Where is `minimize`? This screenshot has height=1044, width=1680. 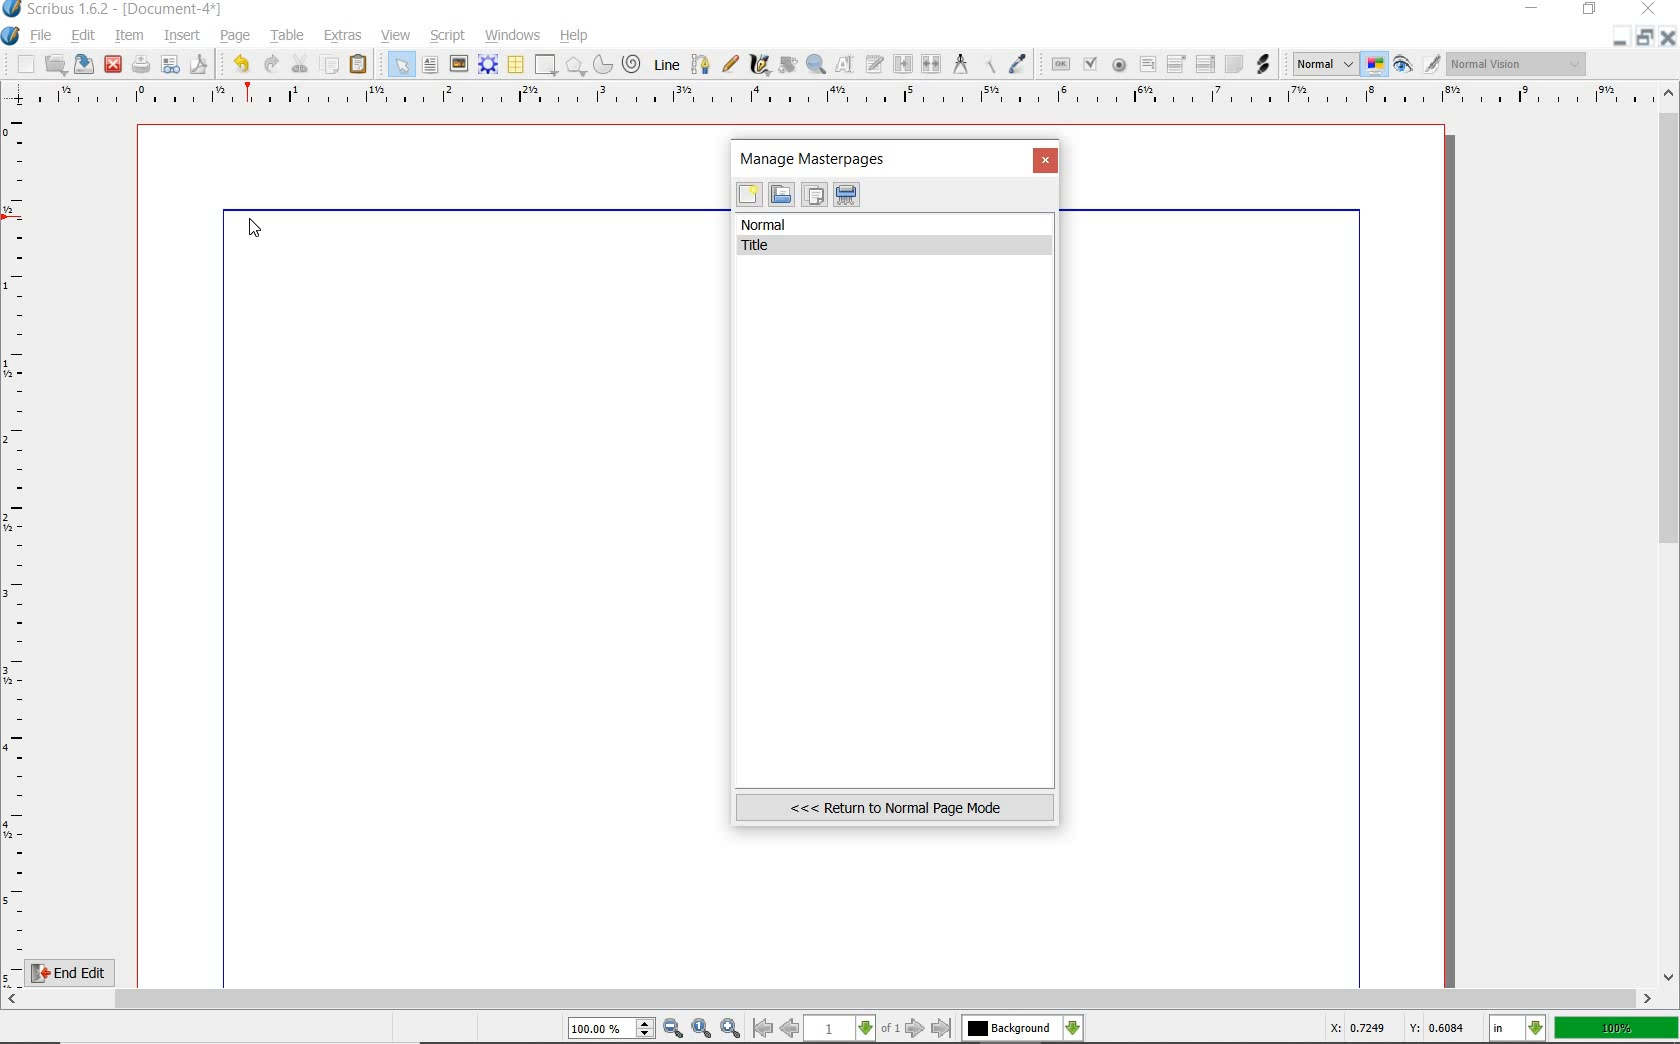
minimize is located at coordinates (1622, 37).